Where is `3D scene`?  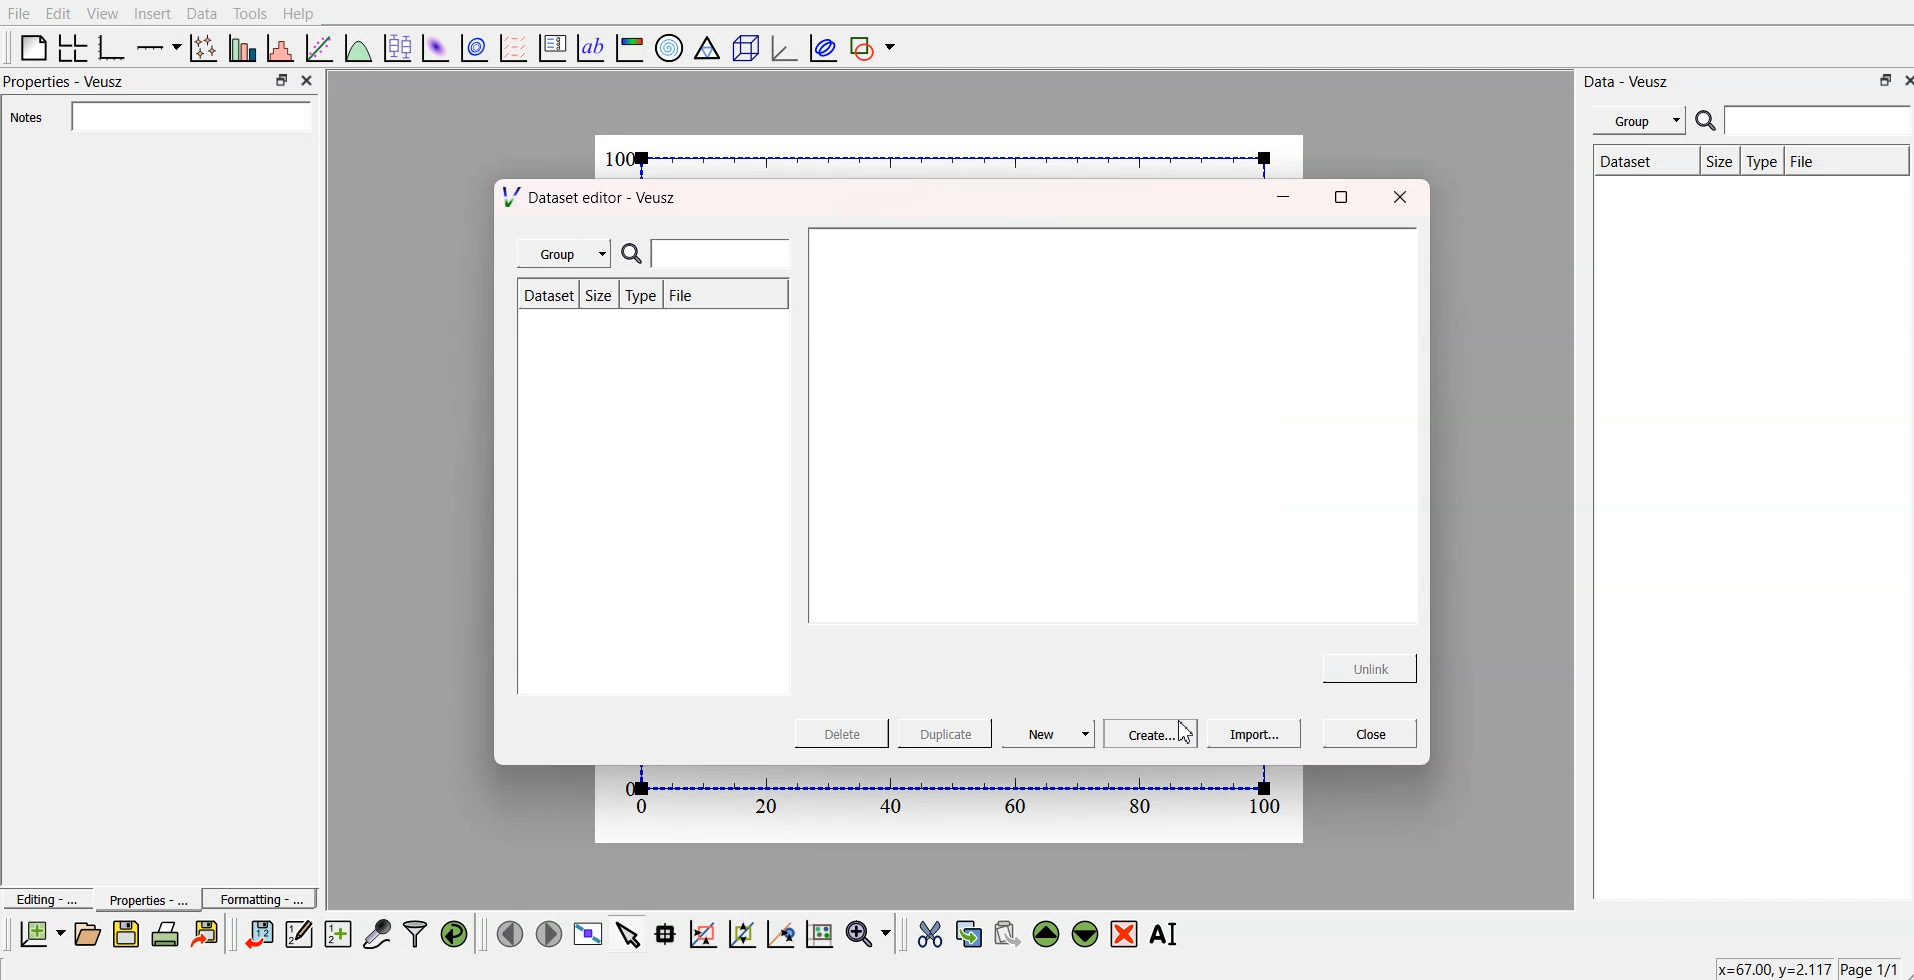 3D scene is located at coordinates (745, 46).